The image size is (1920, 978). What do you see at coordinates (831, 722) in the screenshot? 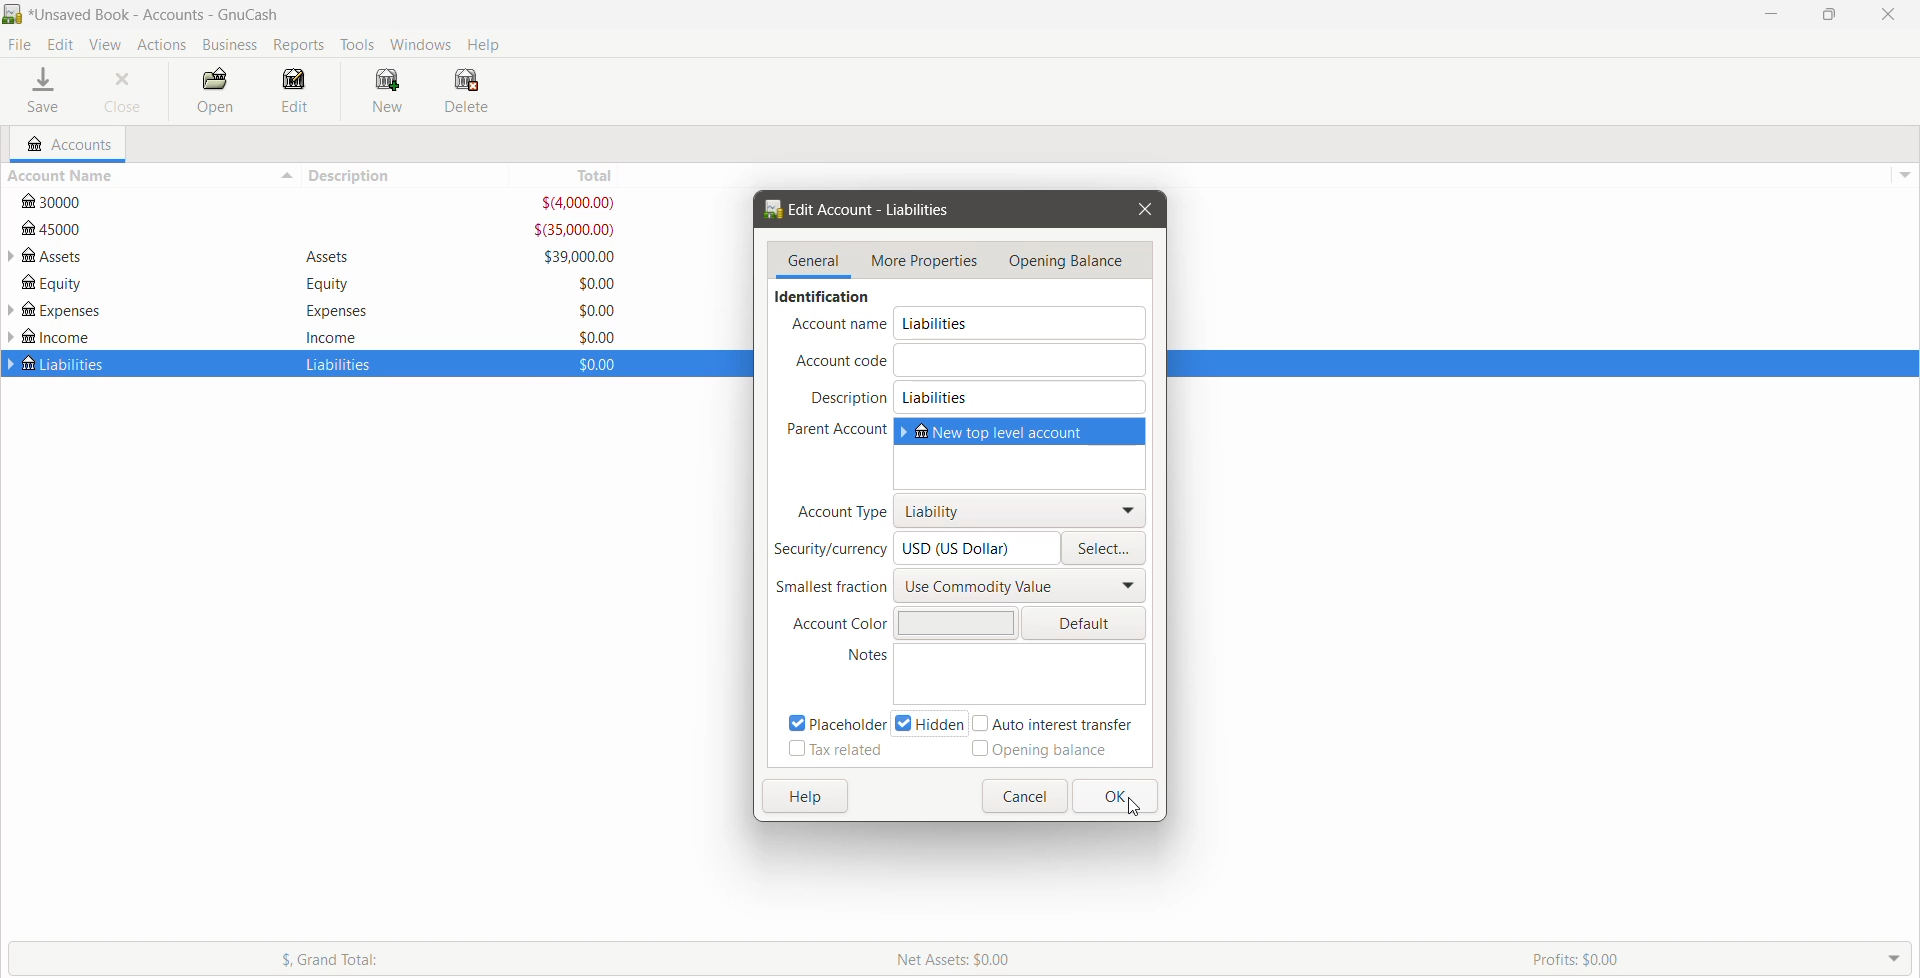
I see `Placeholder - click to enable/disable` at bounding box center [831, 722].